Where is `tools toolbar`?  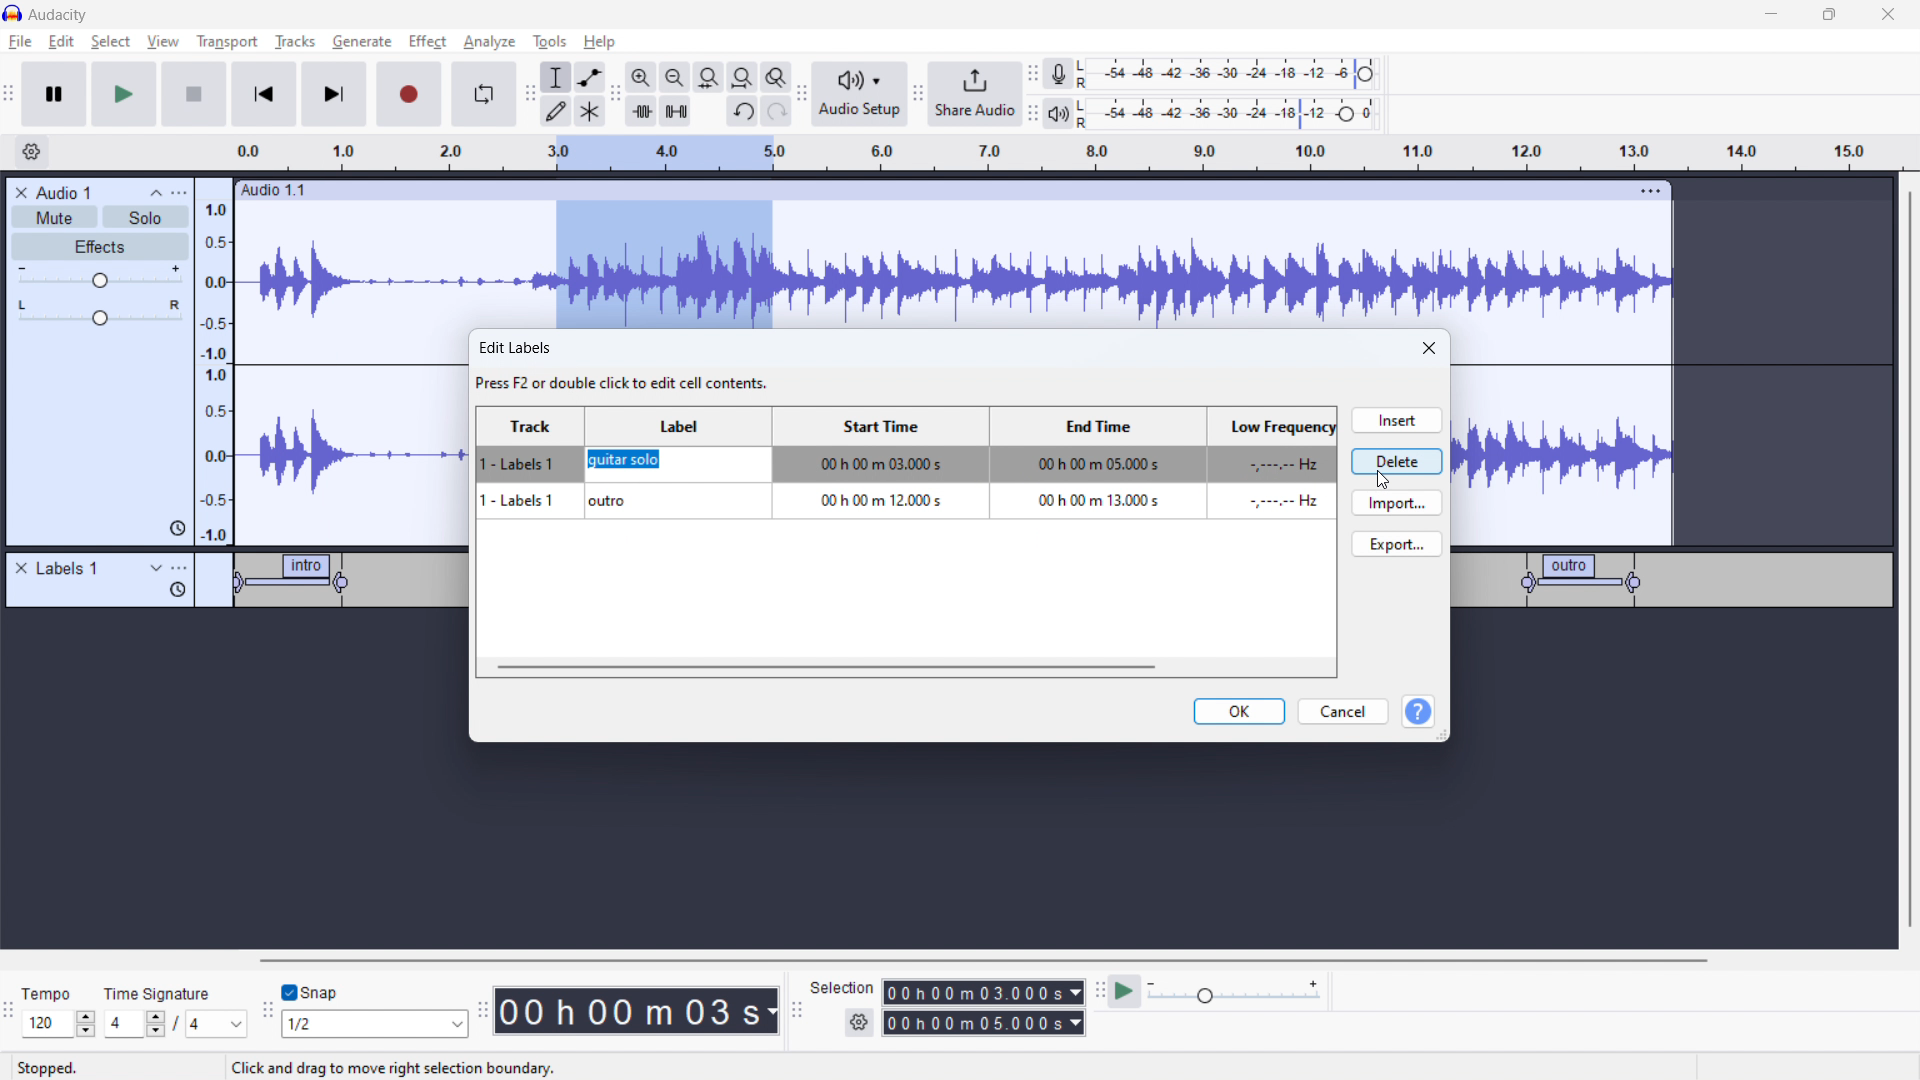
tools toolbar is located at coordinates (530, 94).